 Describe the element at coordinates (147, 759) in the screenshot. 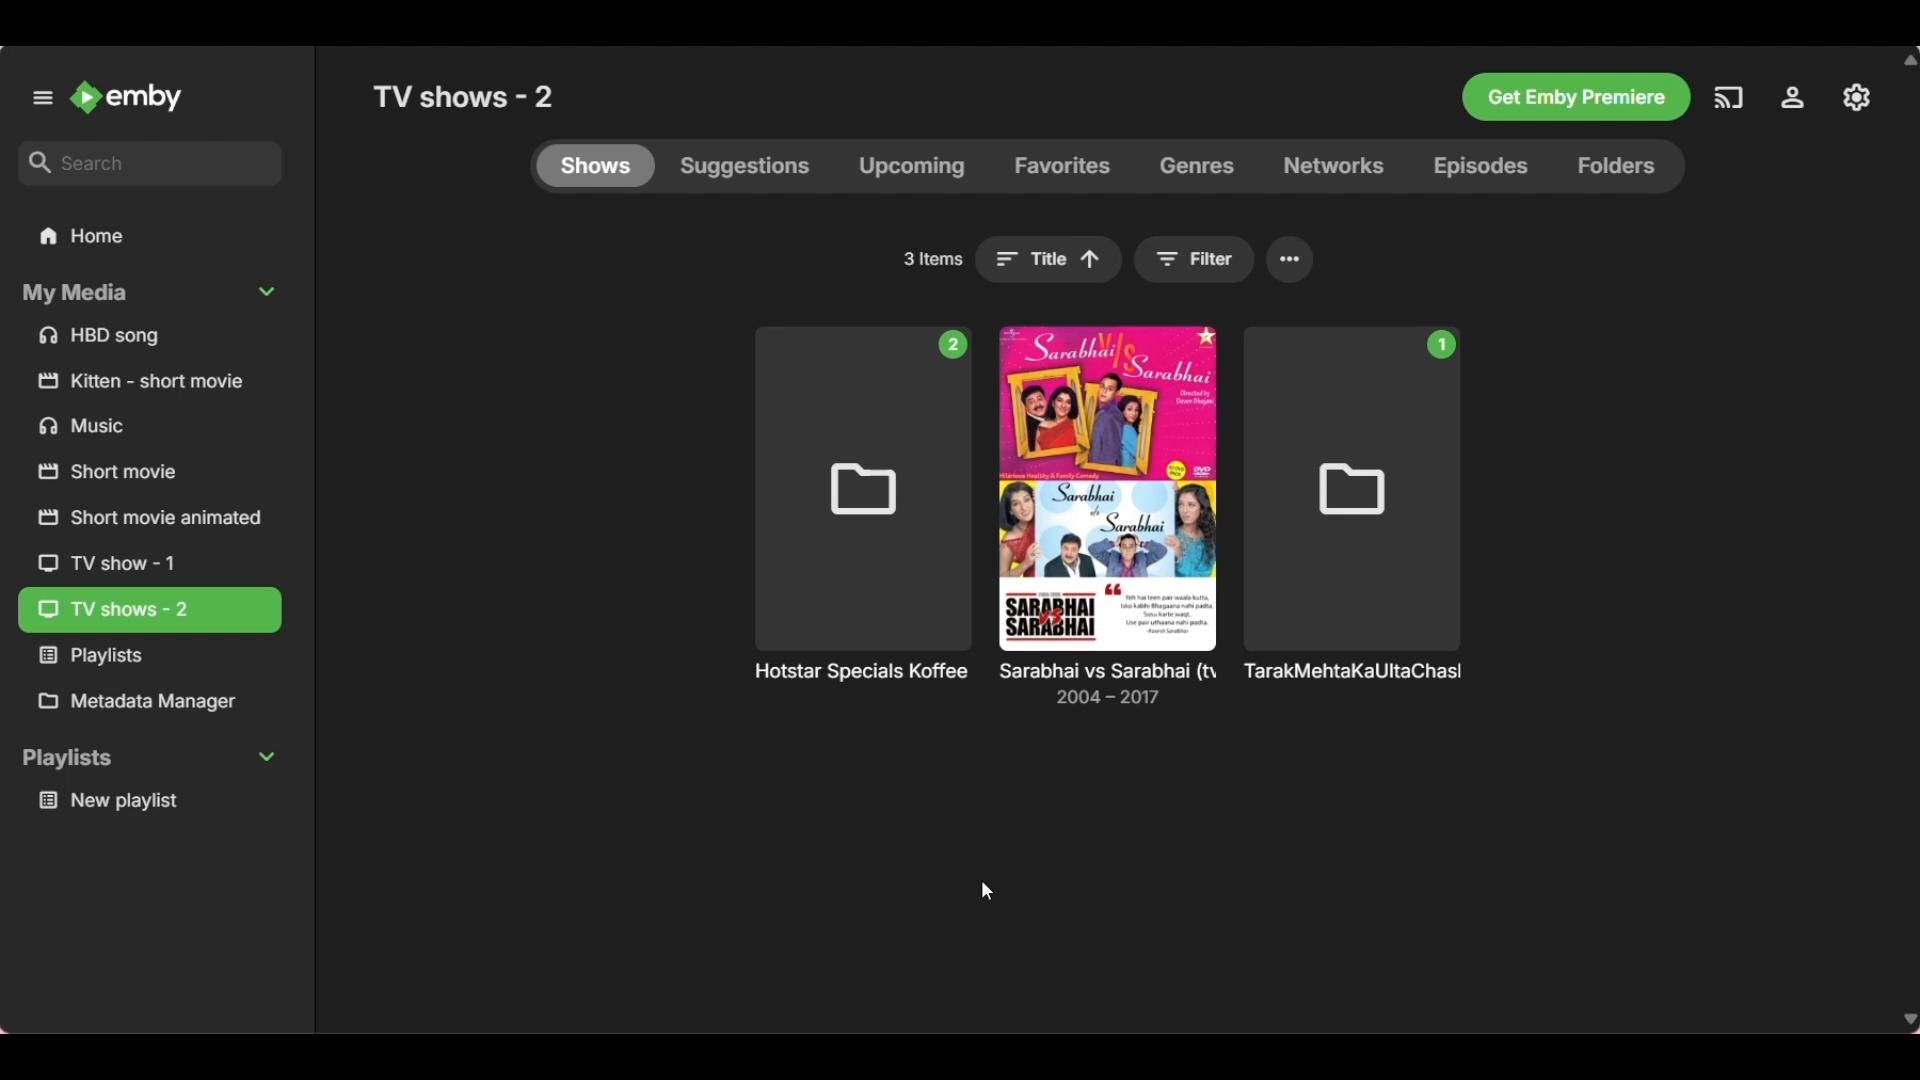

I see `Collapse Playlists` at that location.